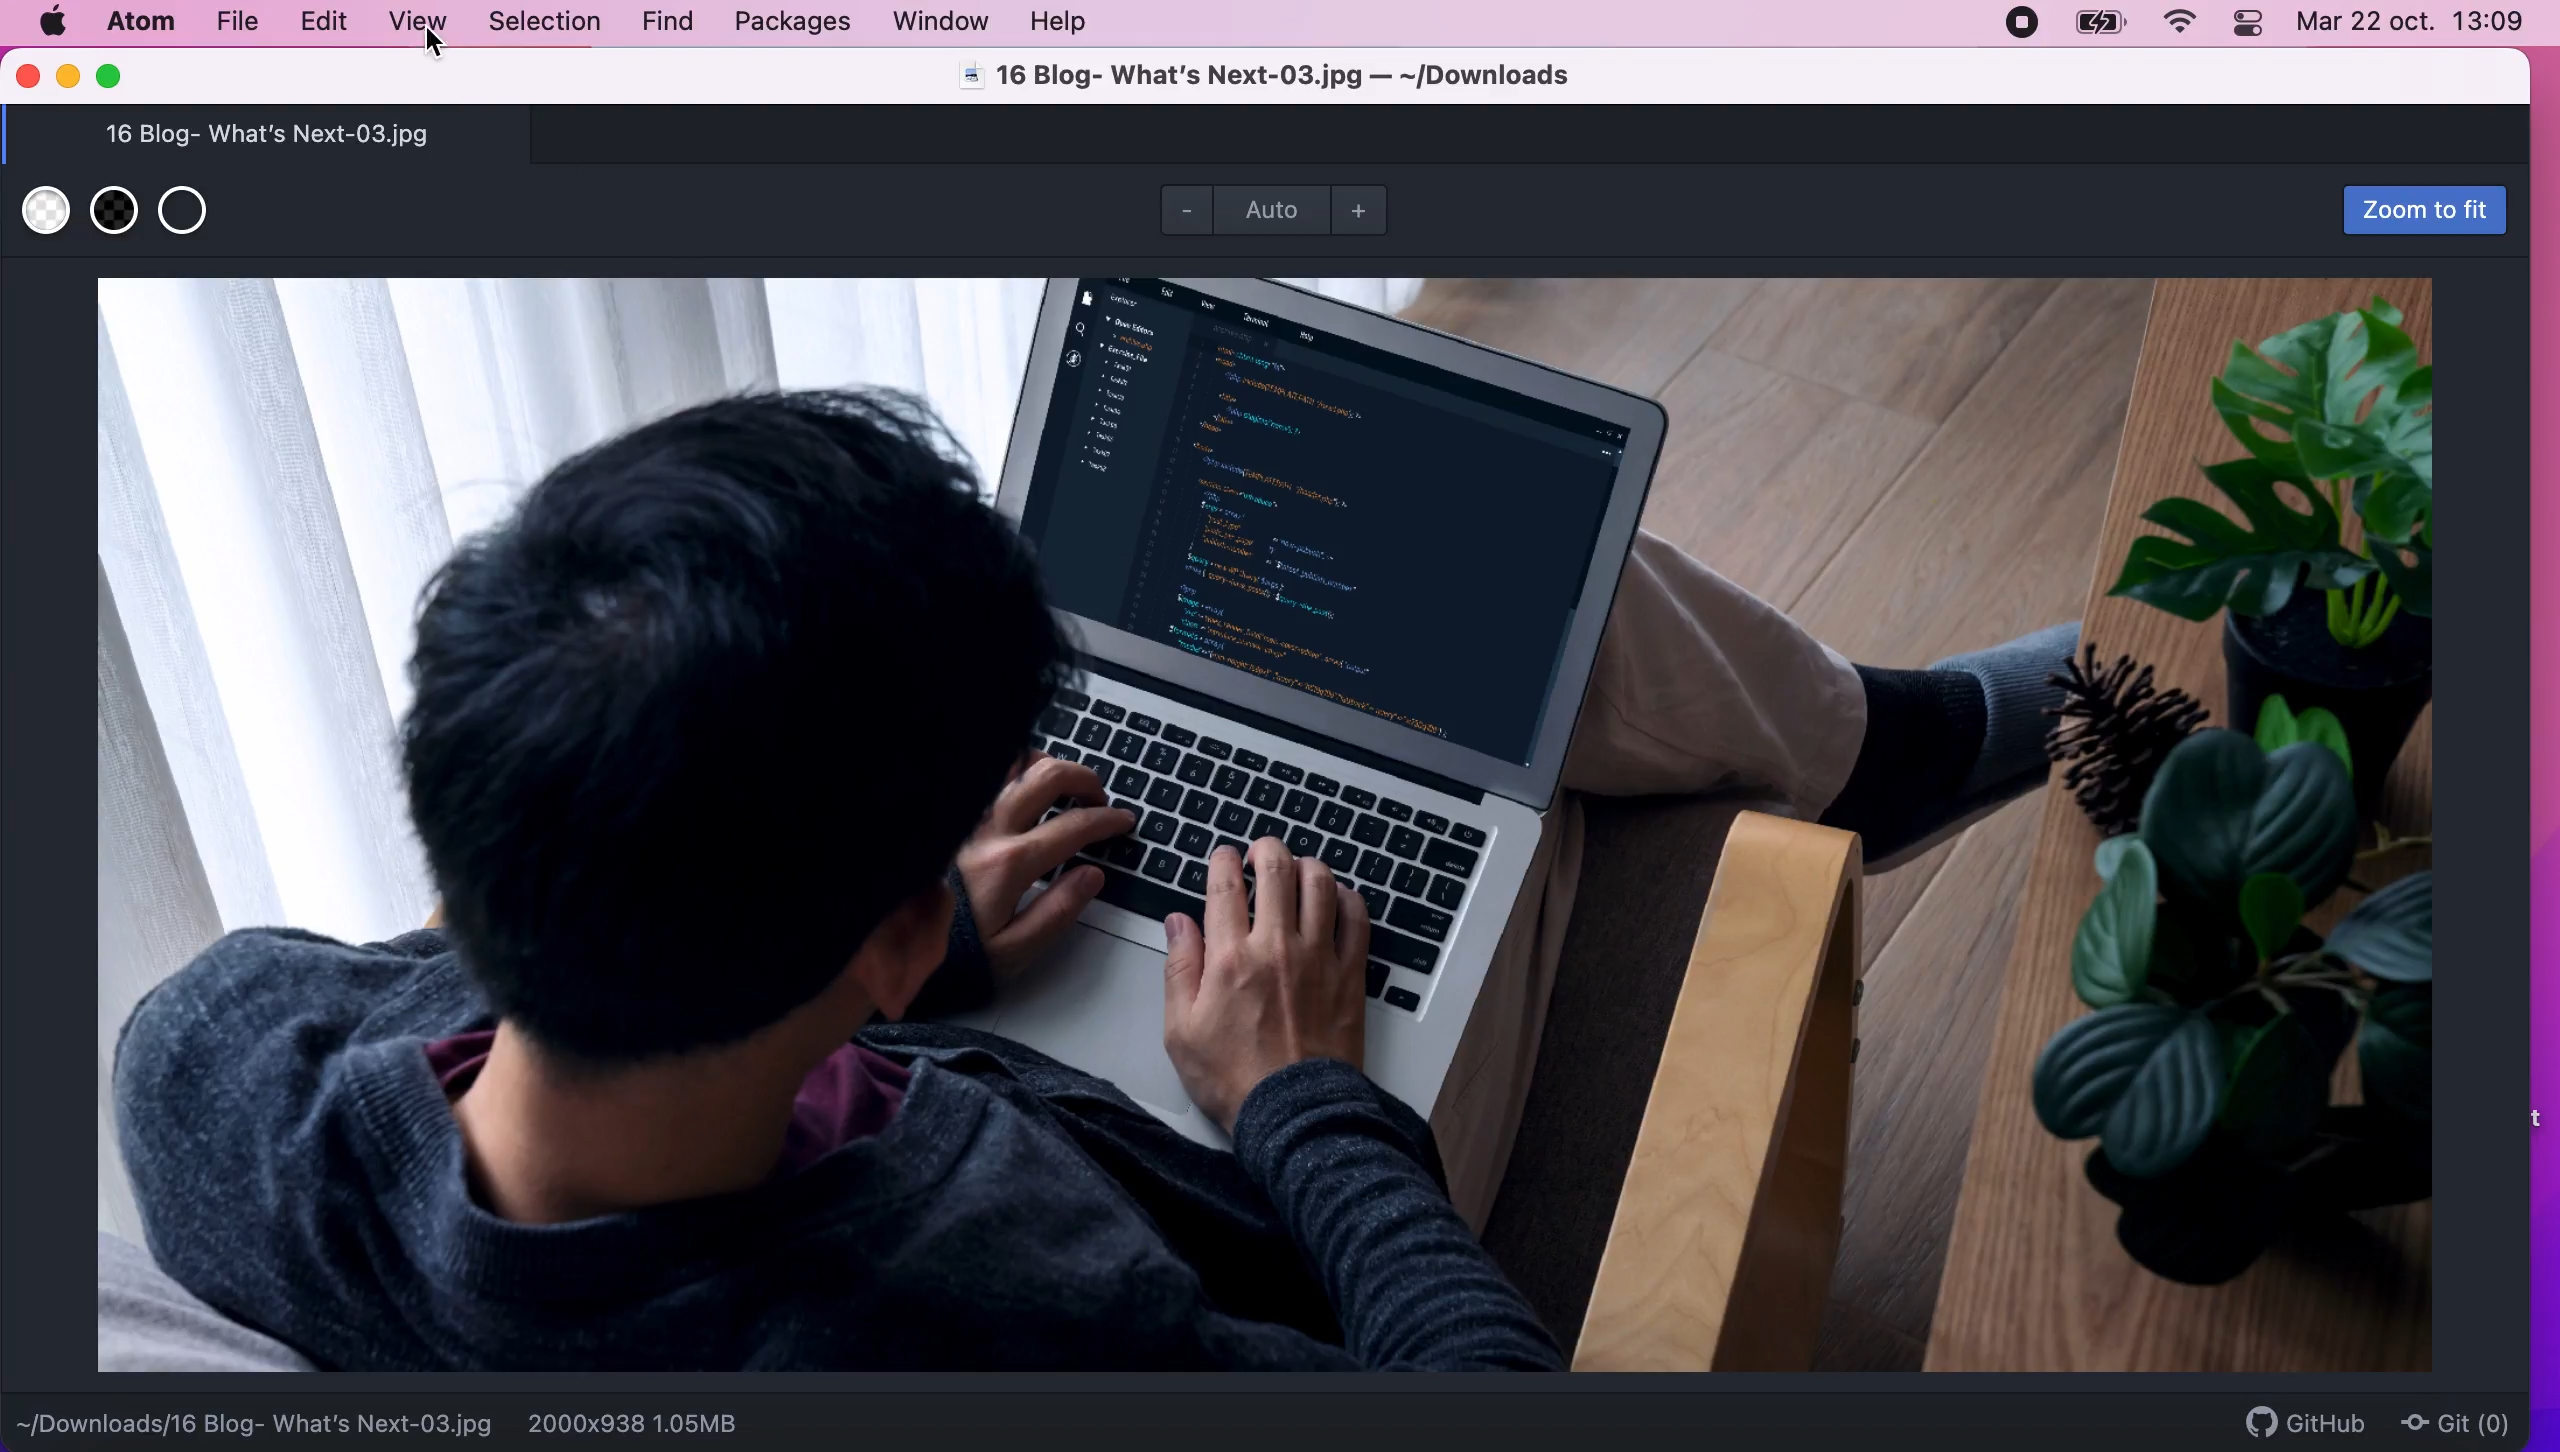  Describe the element at coordinates (1066, 24) in the screenshot. I see `help` at that location.